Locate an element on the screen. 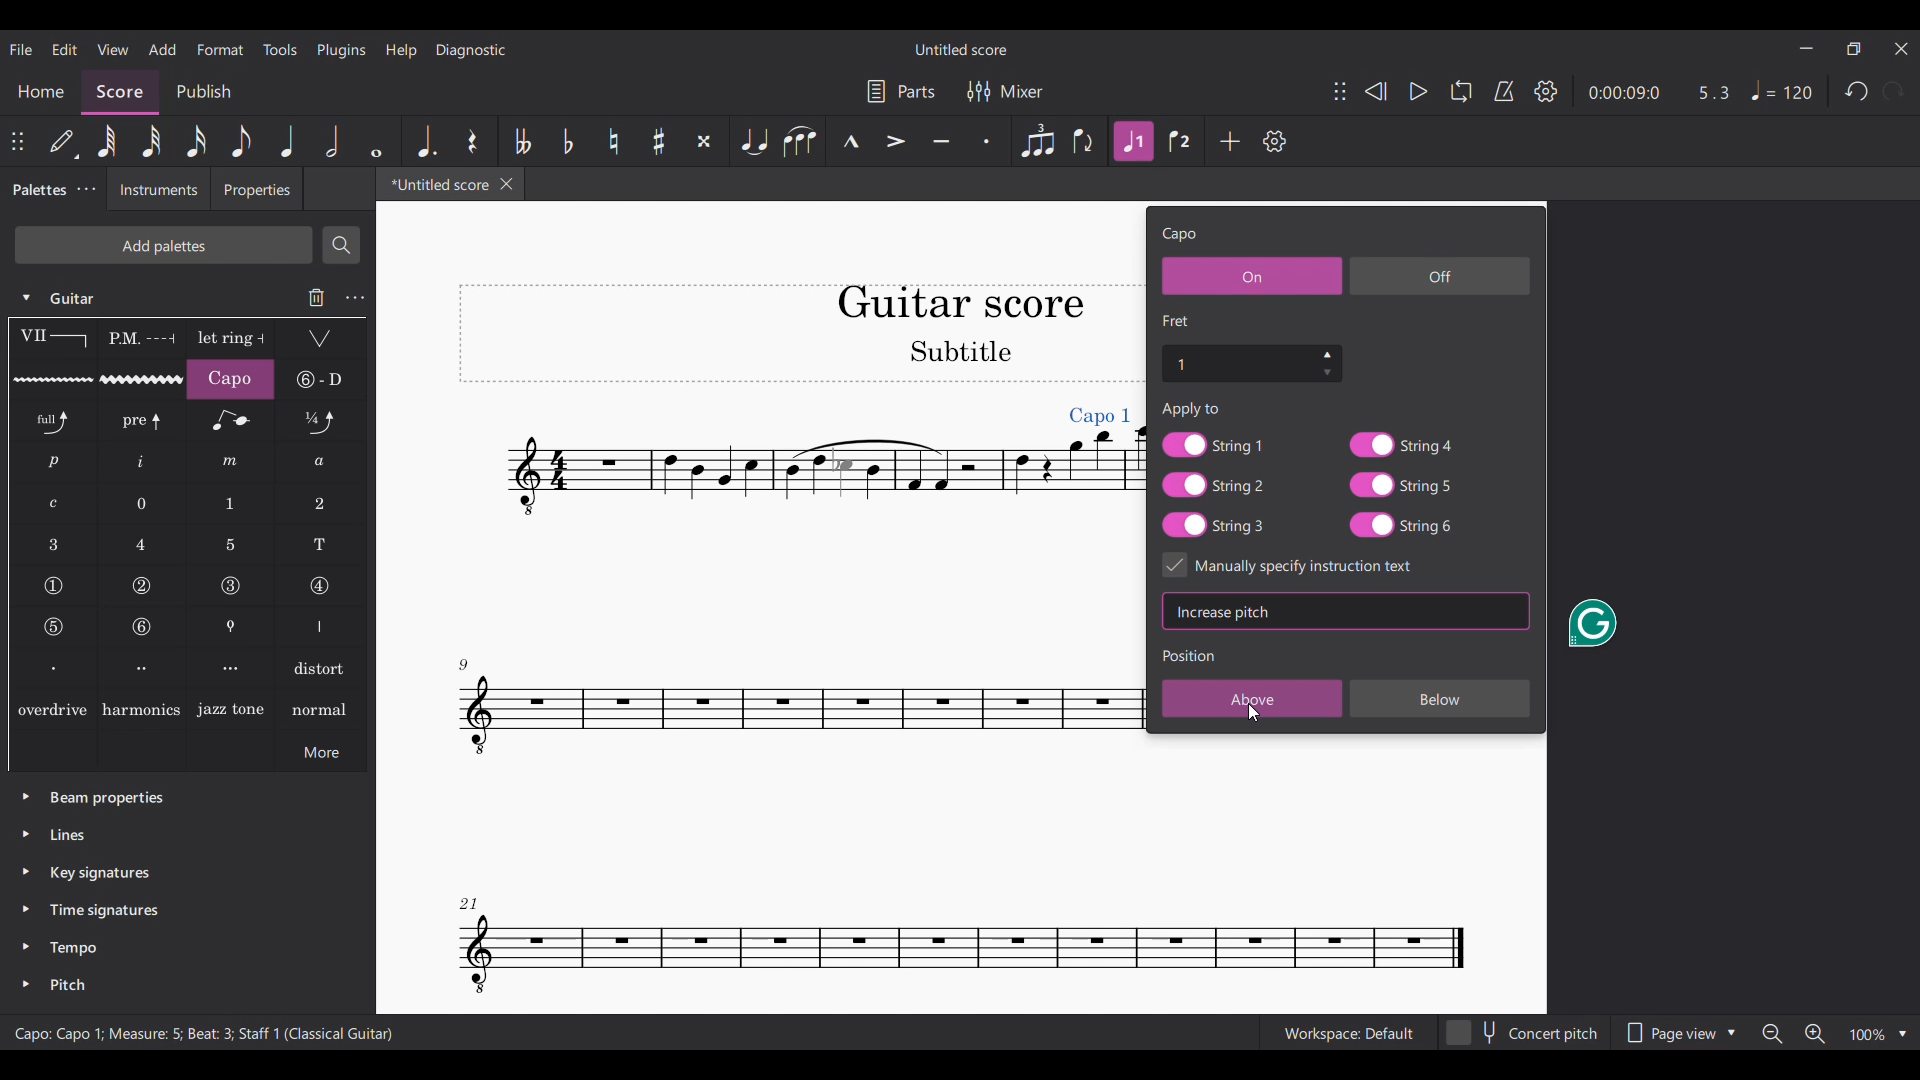 The width and height of the screenshot is (1920, 1080). Text box is located at coordinates (1405, 611).